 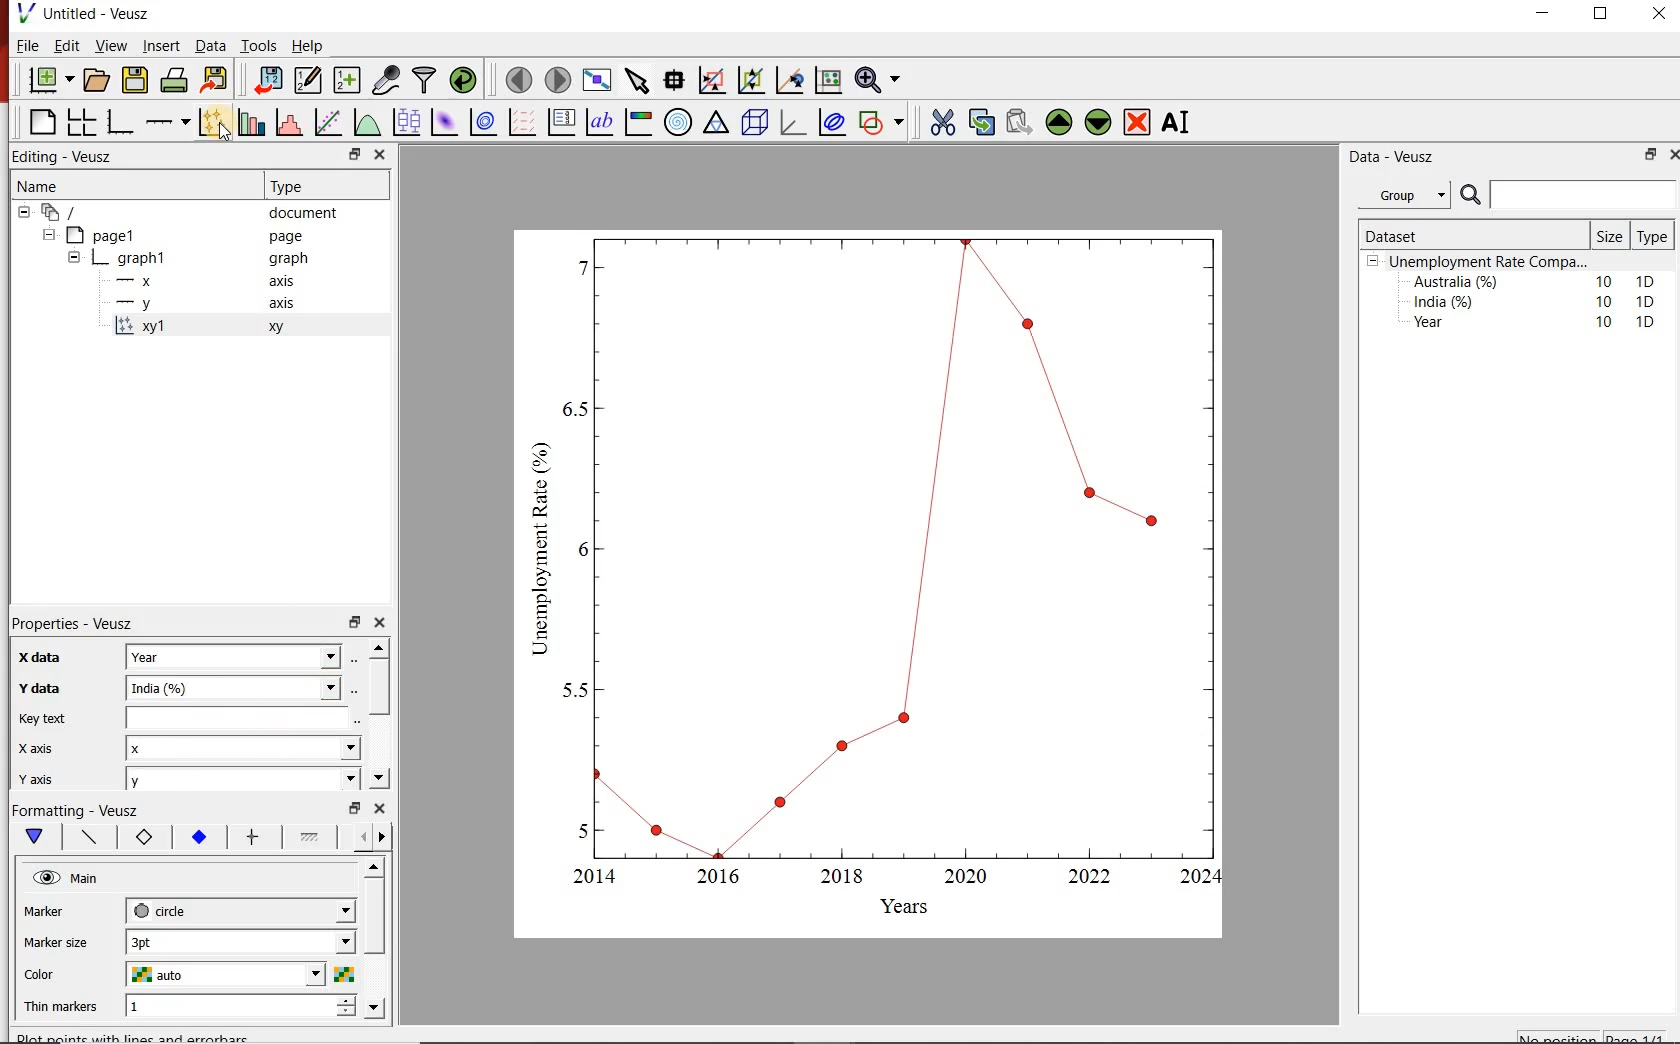 What do you see at coordinates (791, 79) in the screenshot?
I see `click to recenter graph axes` at bounding box center [791, 79].